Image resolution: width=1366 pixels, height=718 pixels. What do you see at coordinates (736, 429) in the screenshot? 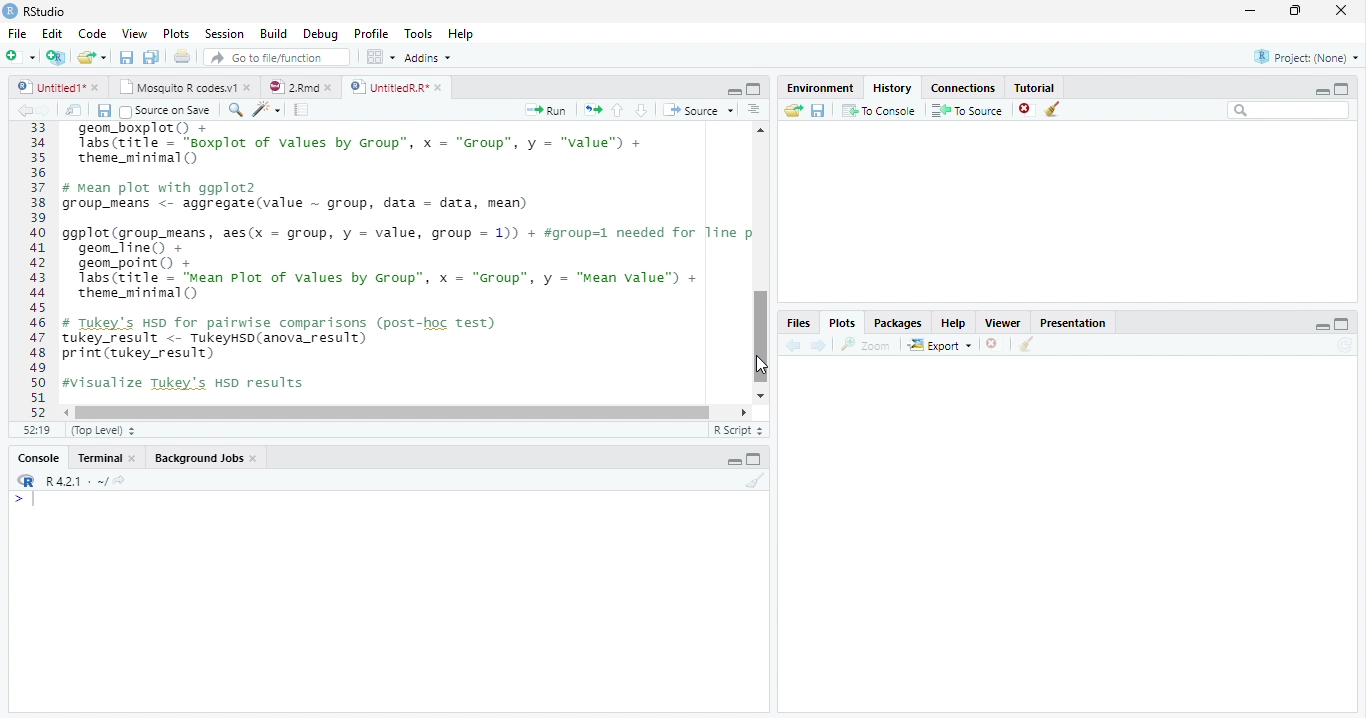
I see `R script` at bounding box center [736, 429].